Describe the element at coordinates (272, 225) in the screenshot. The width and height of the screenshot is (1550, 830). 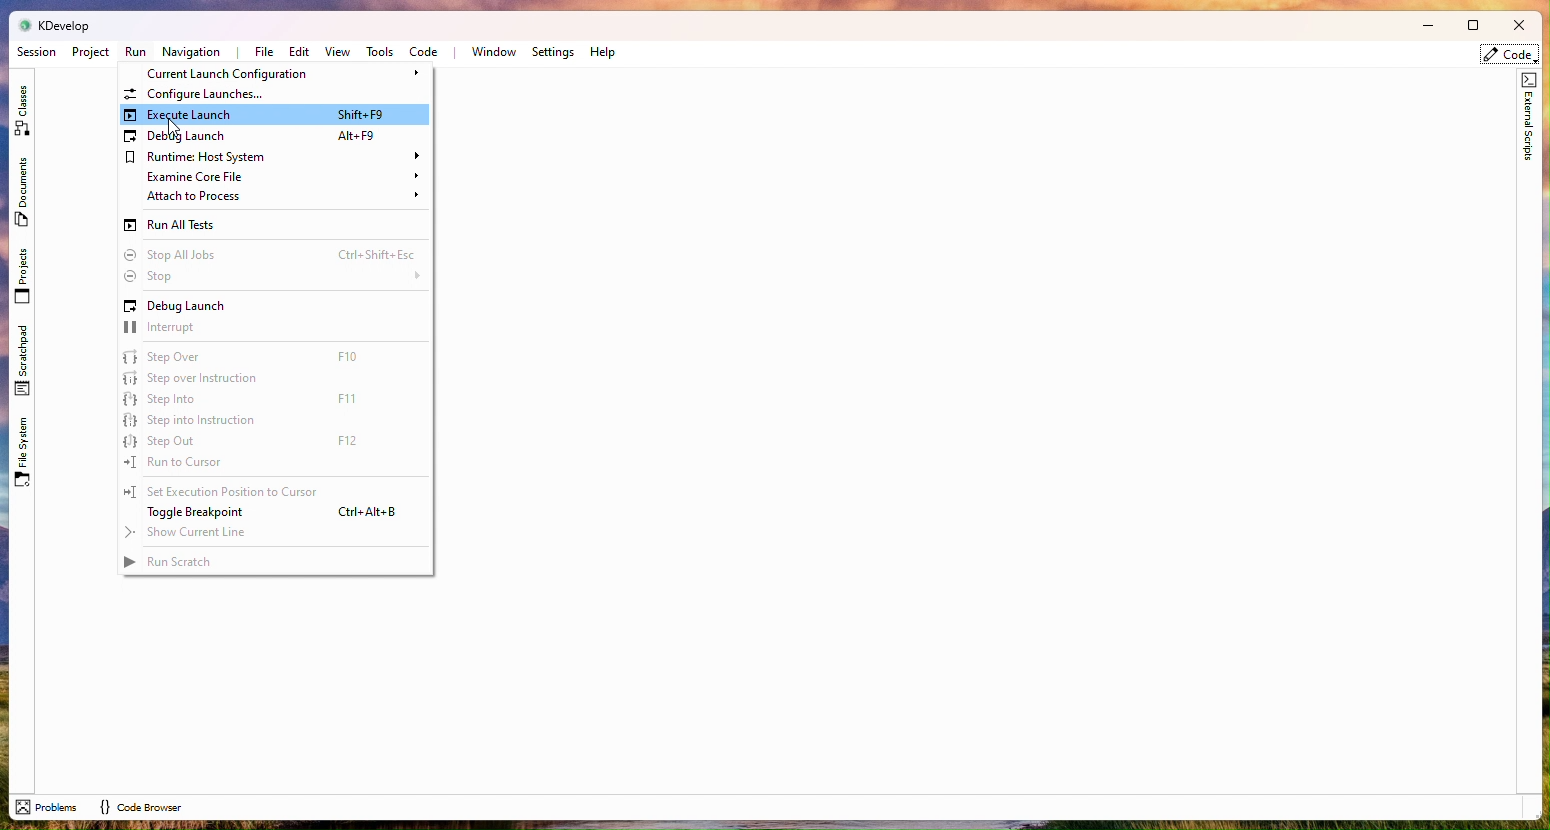
I see `Run all tests` at that location.